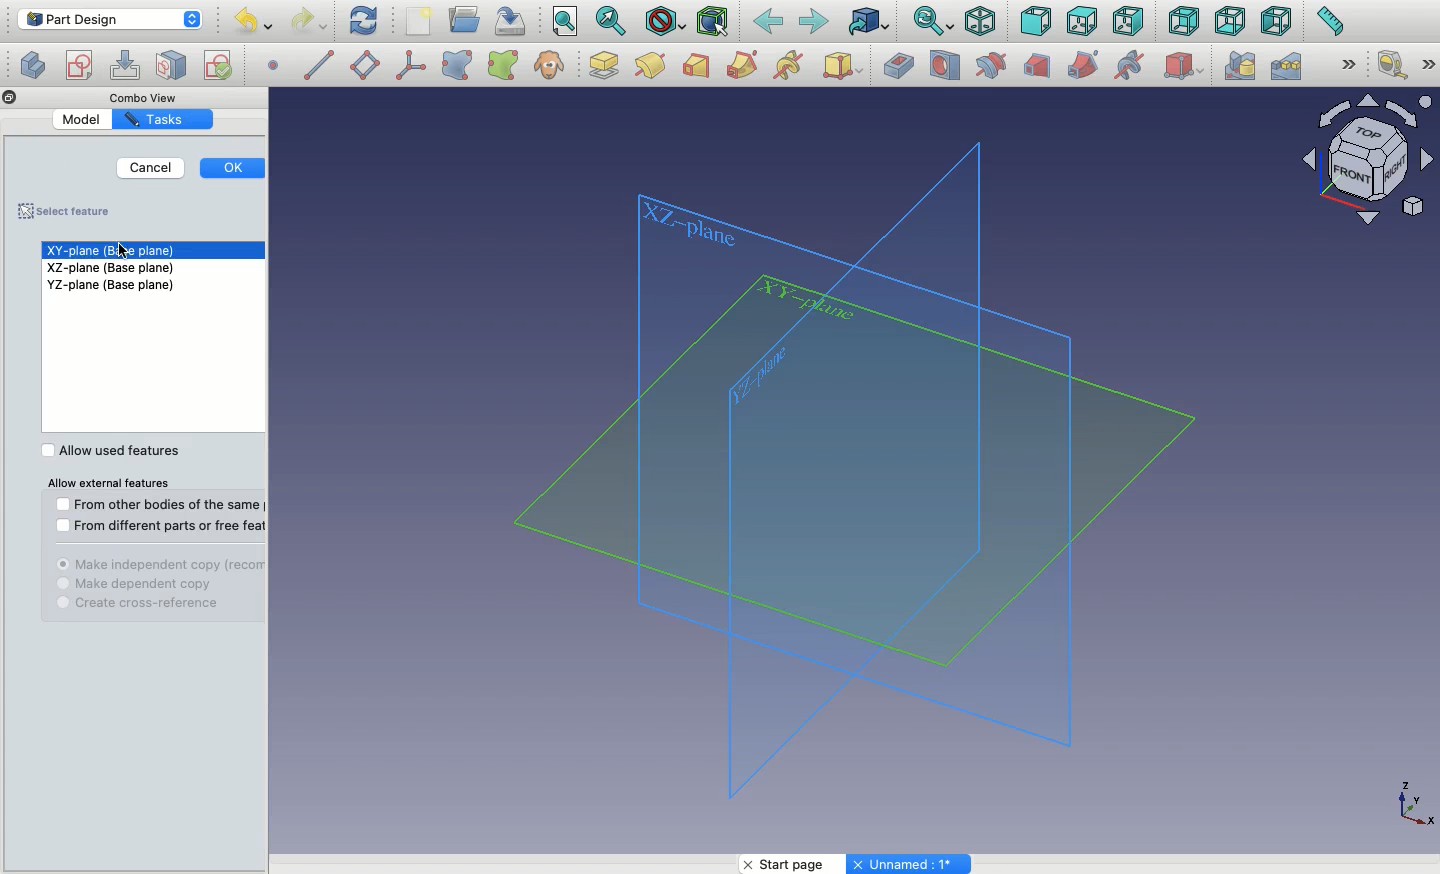 This screenshot has height=874, width=1440. I want to click on Datum point, so click(274, 63).